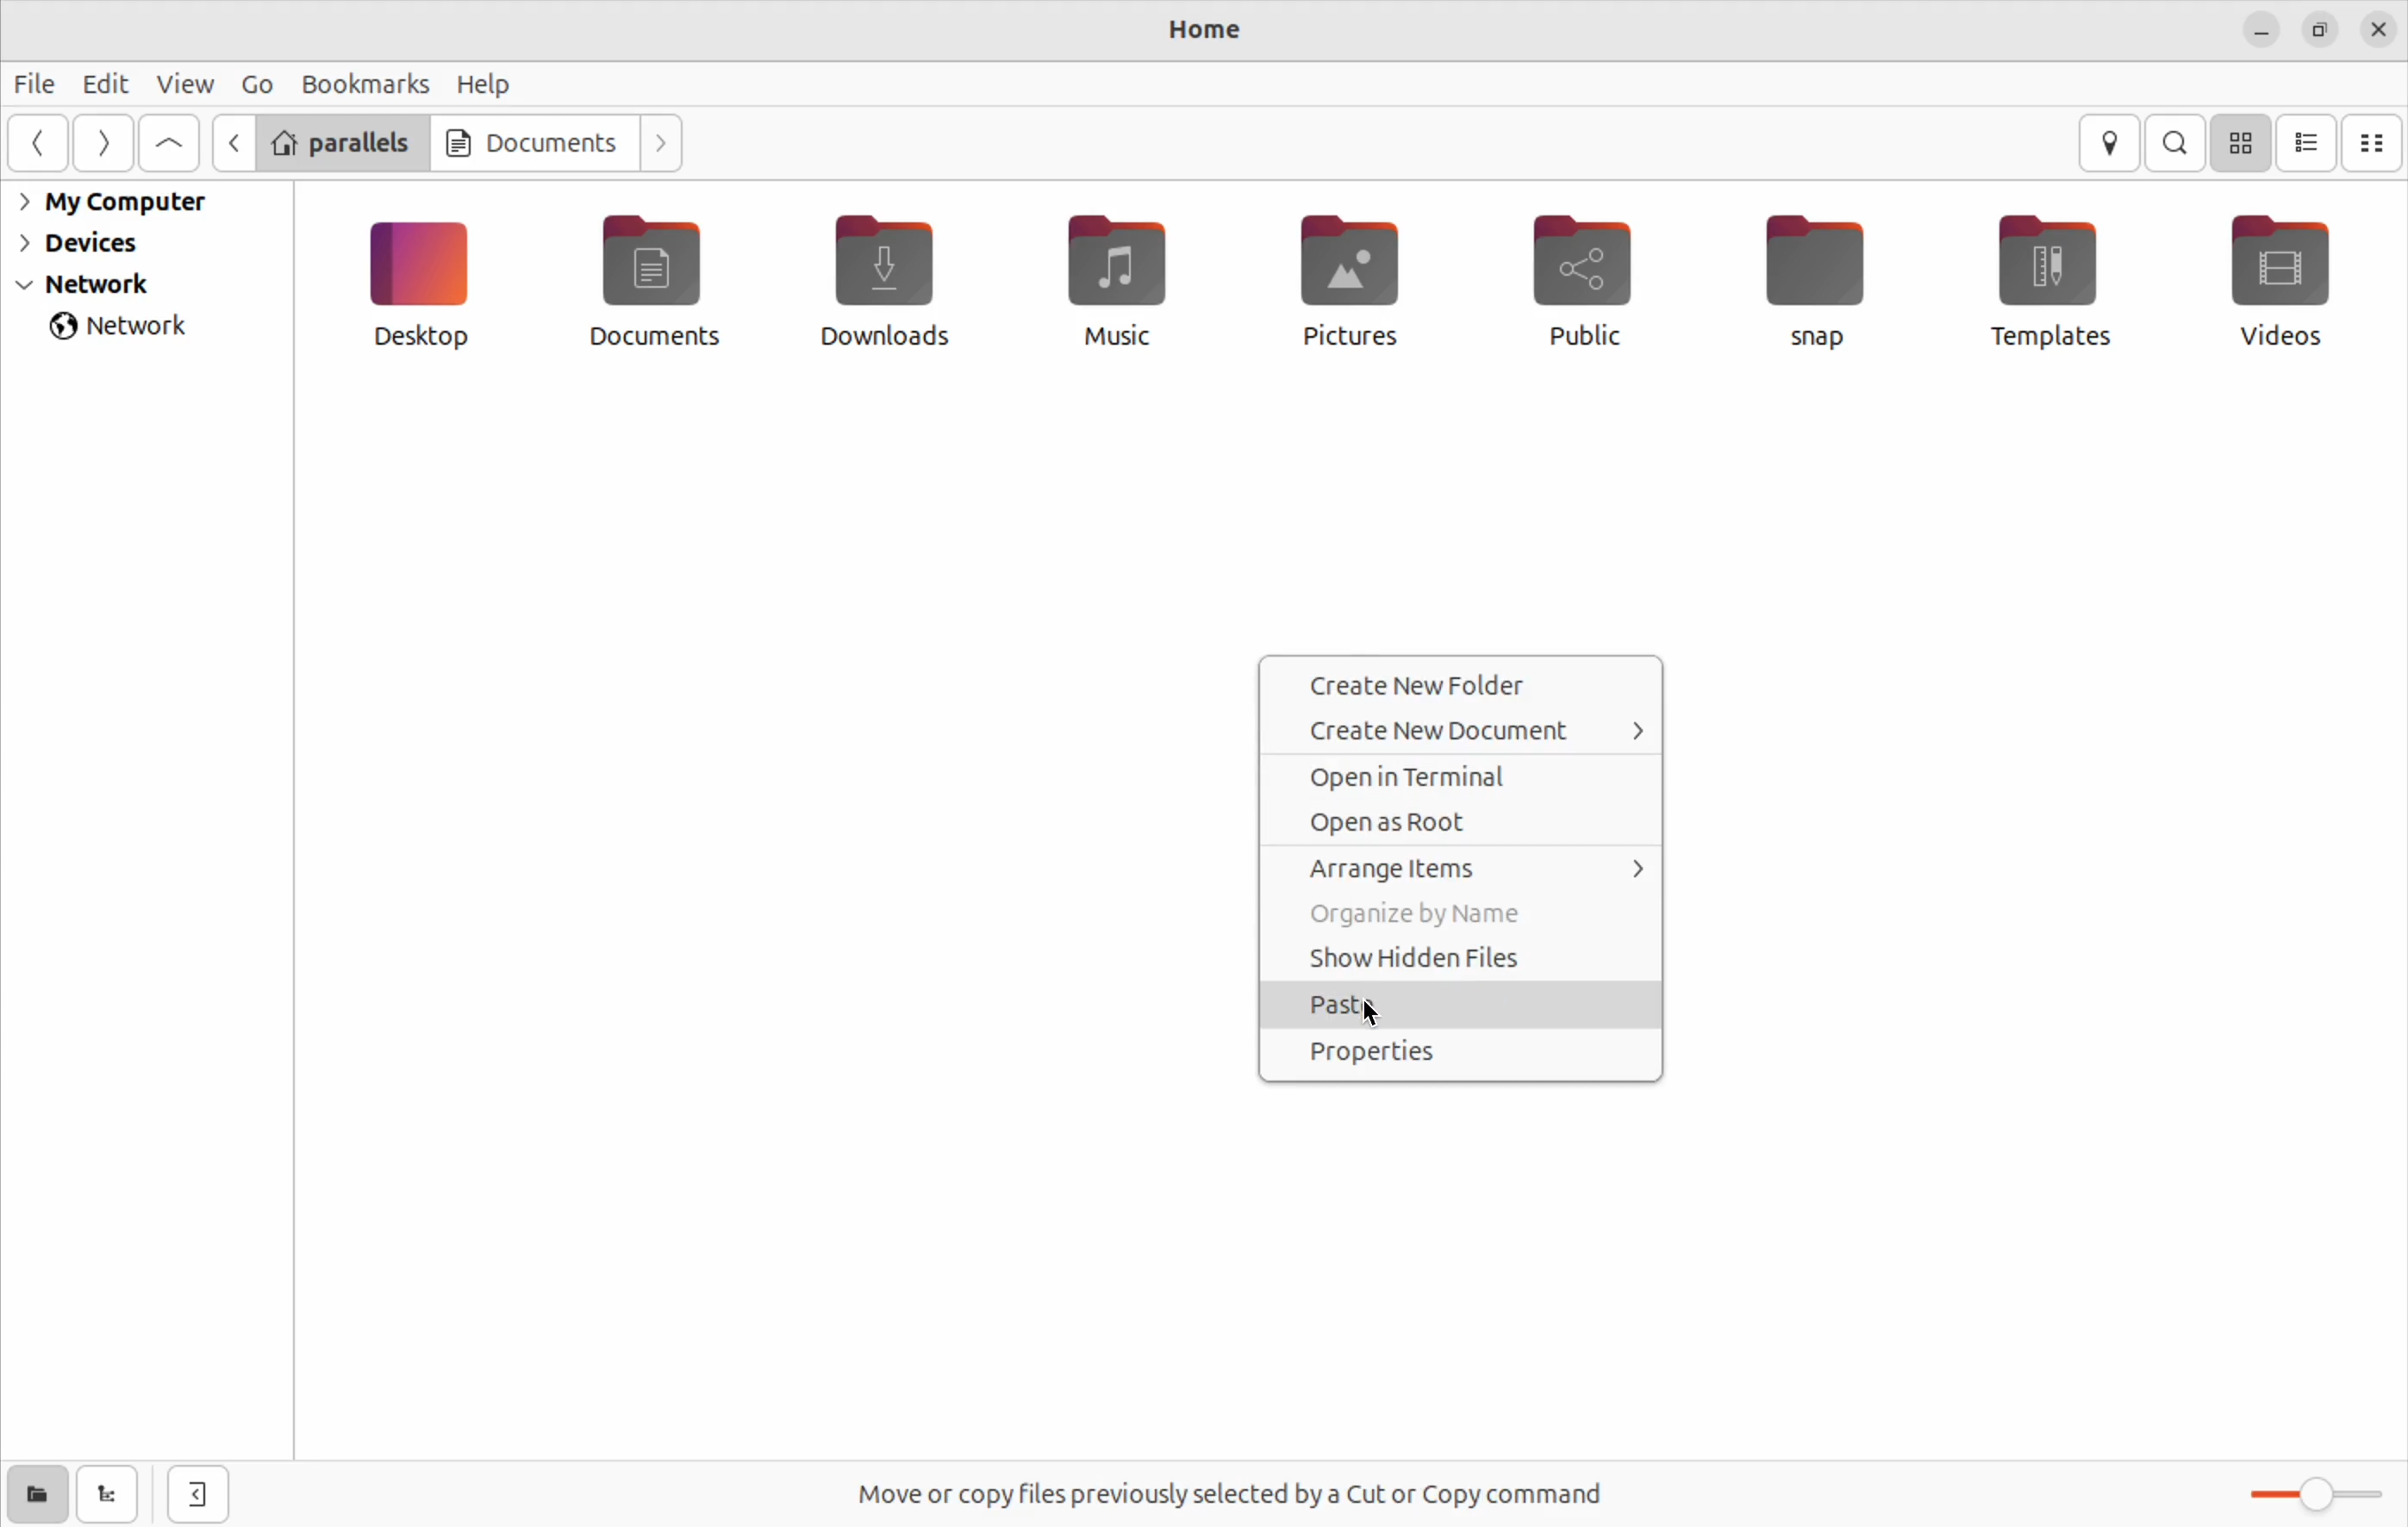 Image resolution: width=2408 pixels, height=1527 pixels. What do you see at coordinates (1384, 1017) in the screenshot?
I see `cursor` at bounding box center [1384, 1017].